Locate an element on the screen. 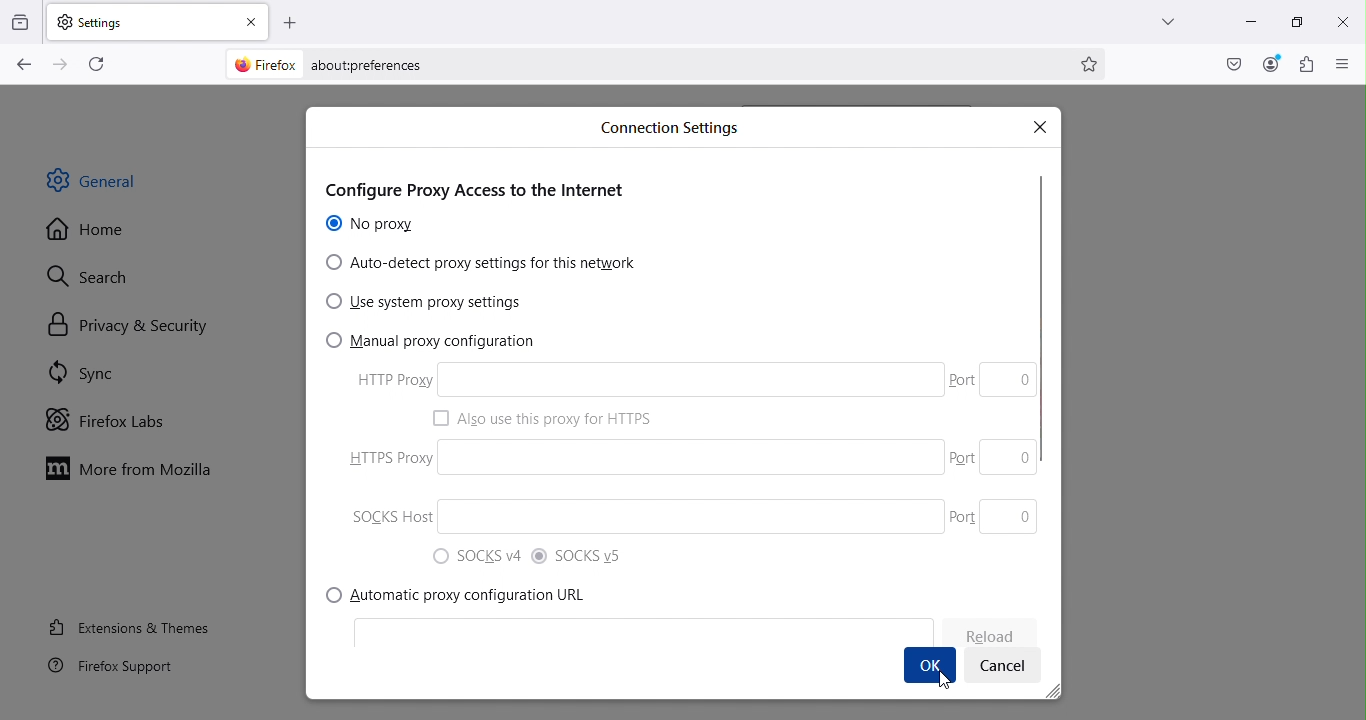 The width and height of the screenshot is (1366, 720). Go back one page is located at coordinates (24, 65).